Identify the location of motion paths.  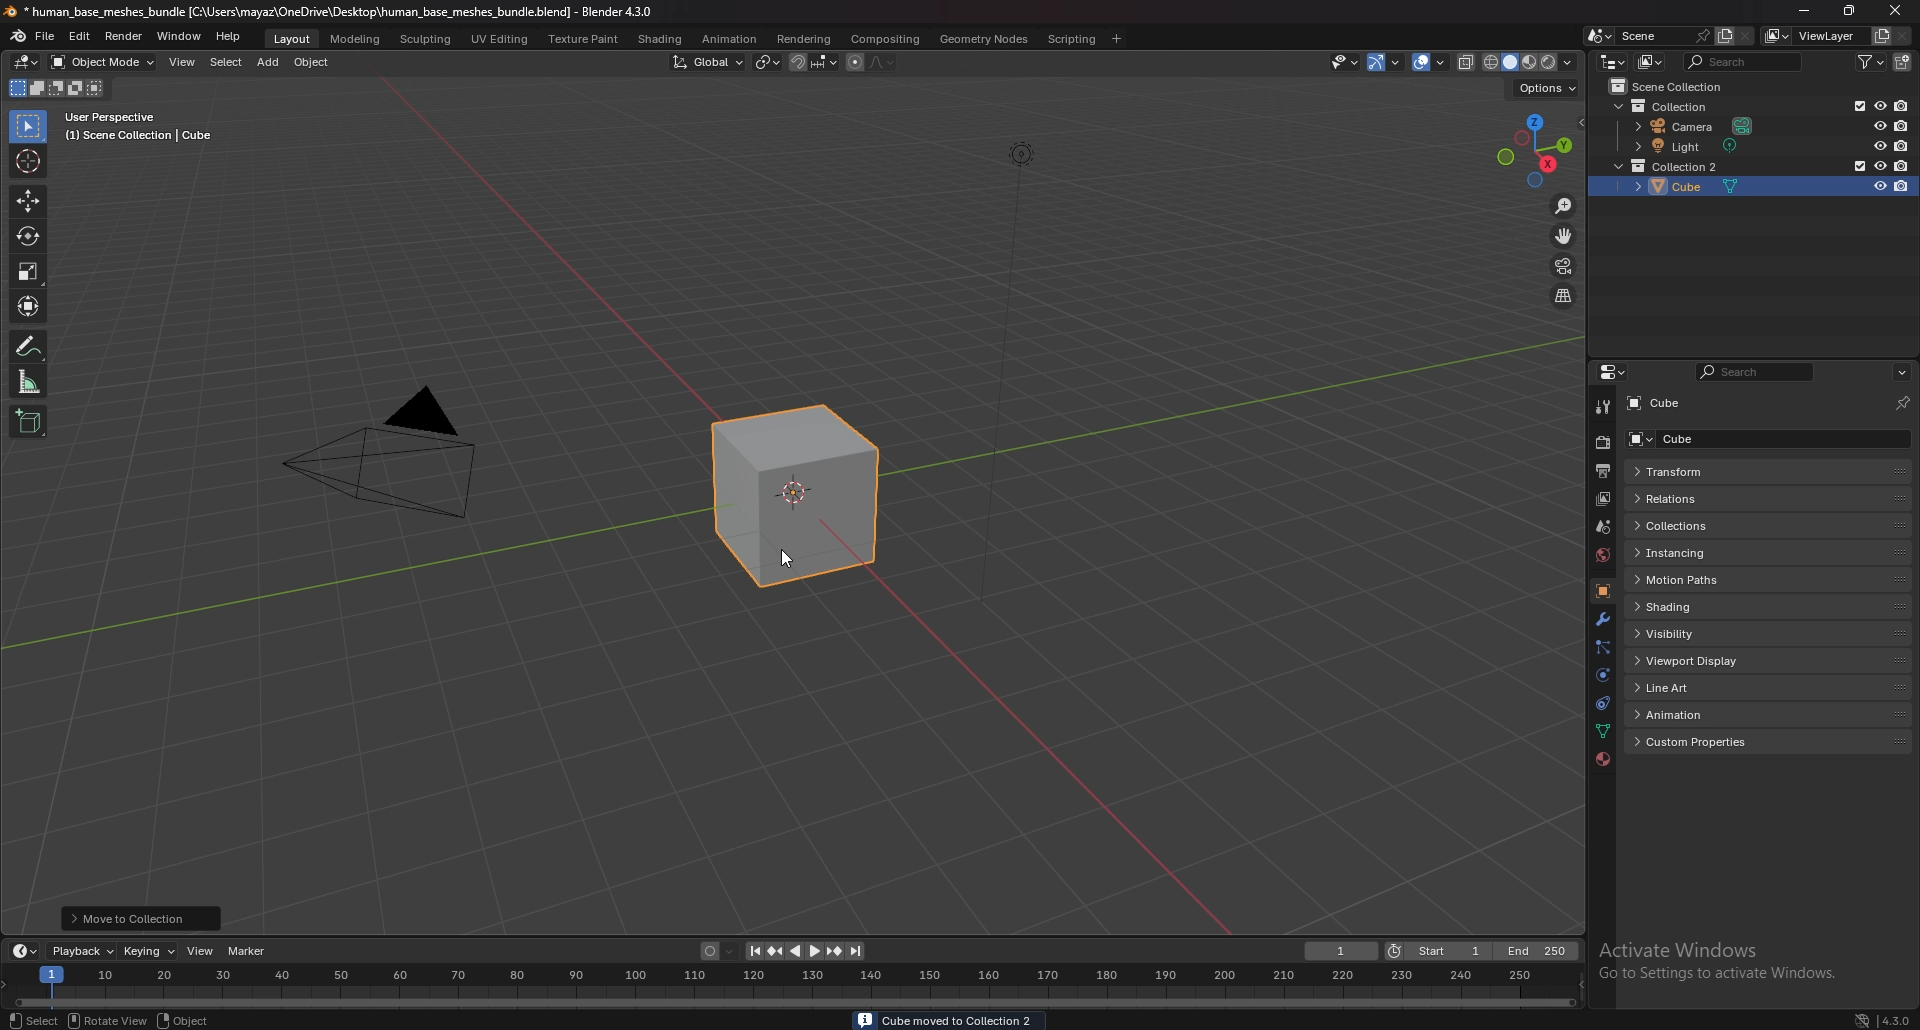
(1708, 581).